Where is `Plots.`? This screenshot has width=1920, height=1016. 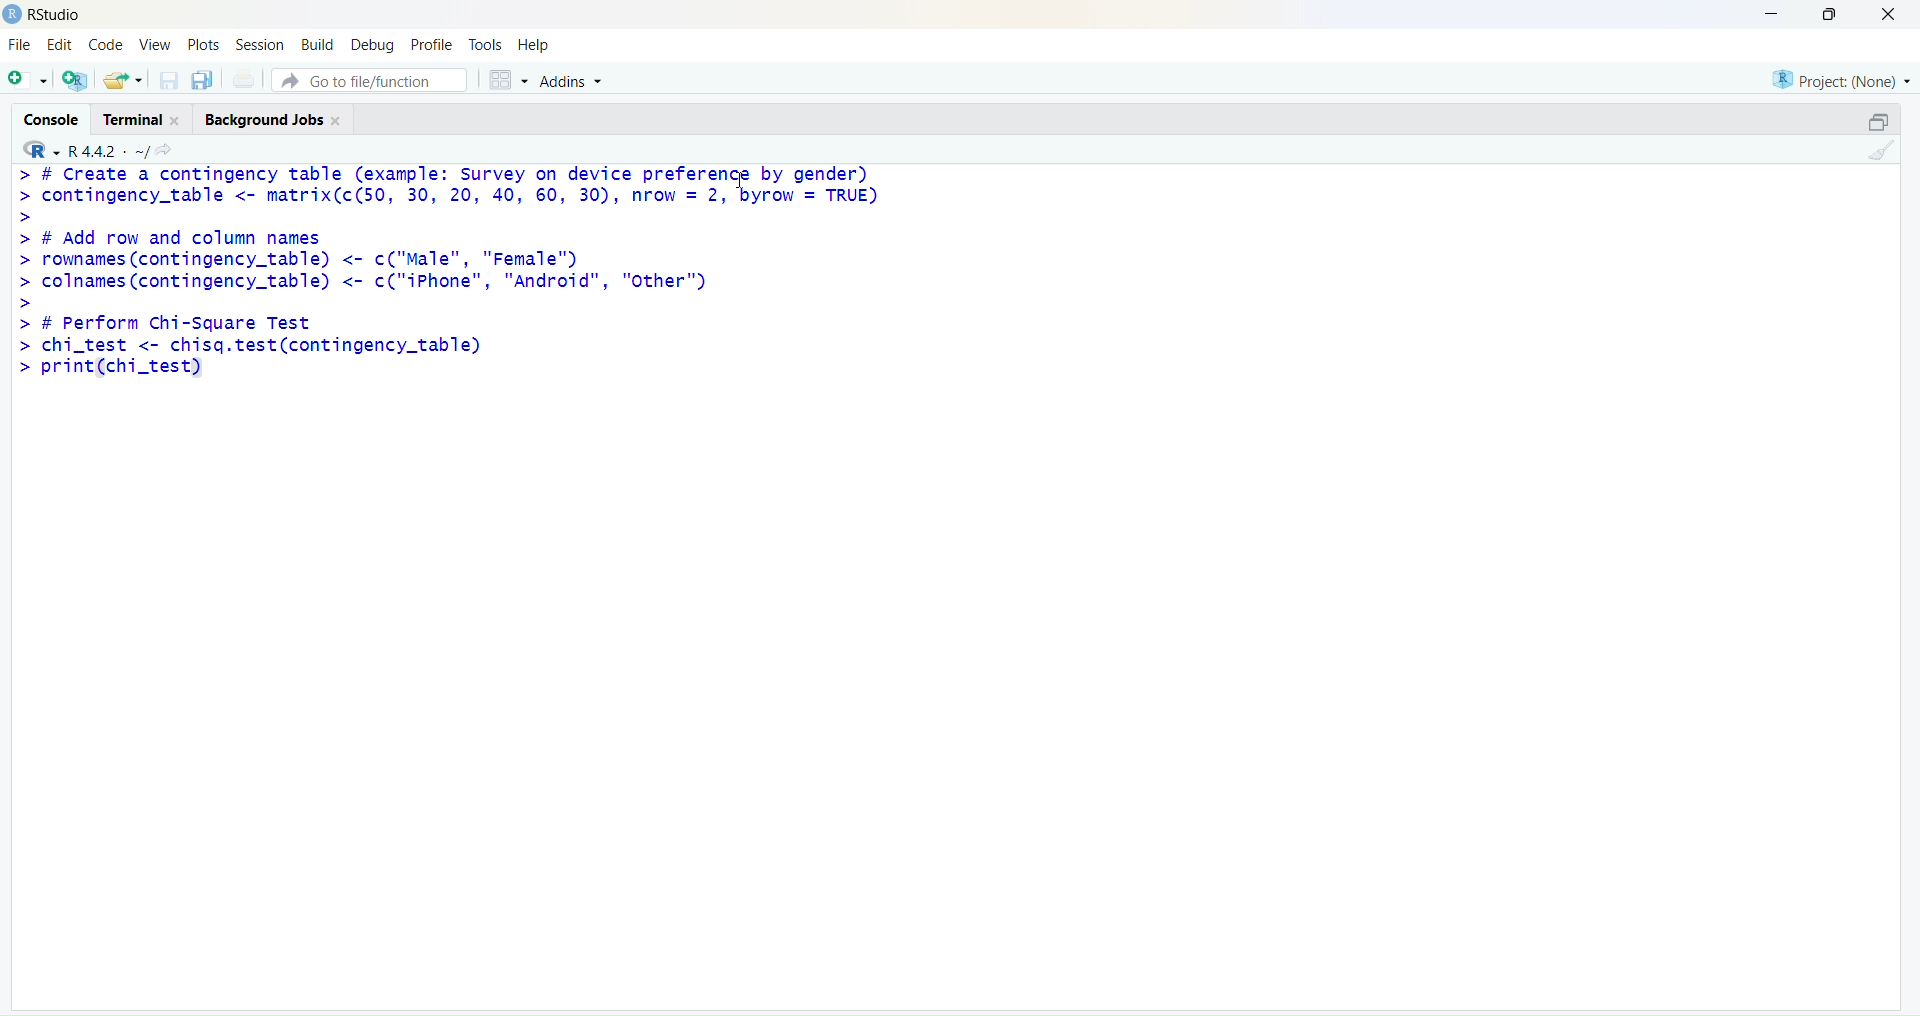
Plots. is located at coordinates (204, 44).